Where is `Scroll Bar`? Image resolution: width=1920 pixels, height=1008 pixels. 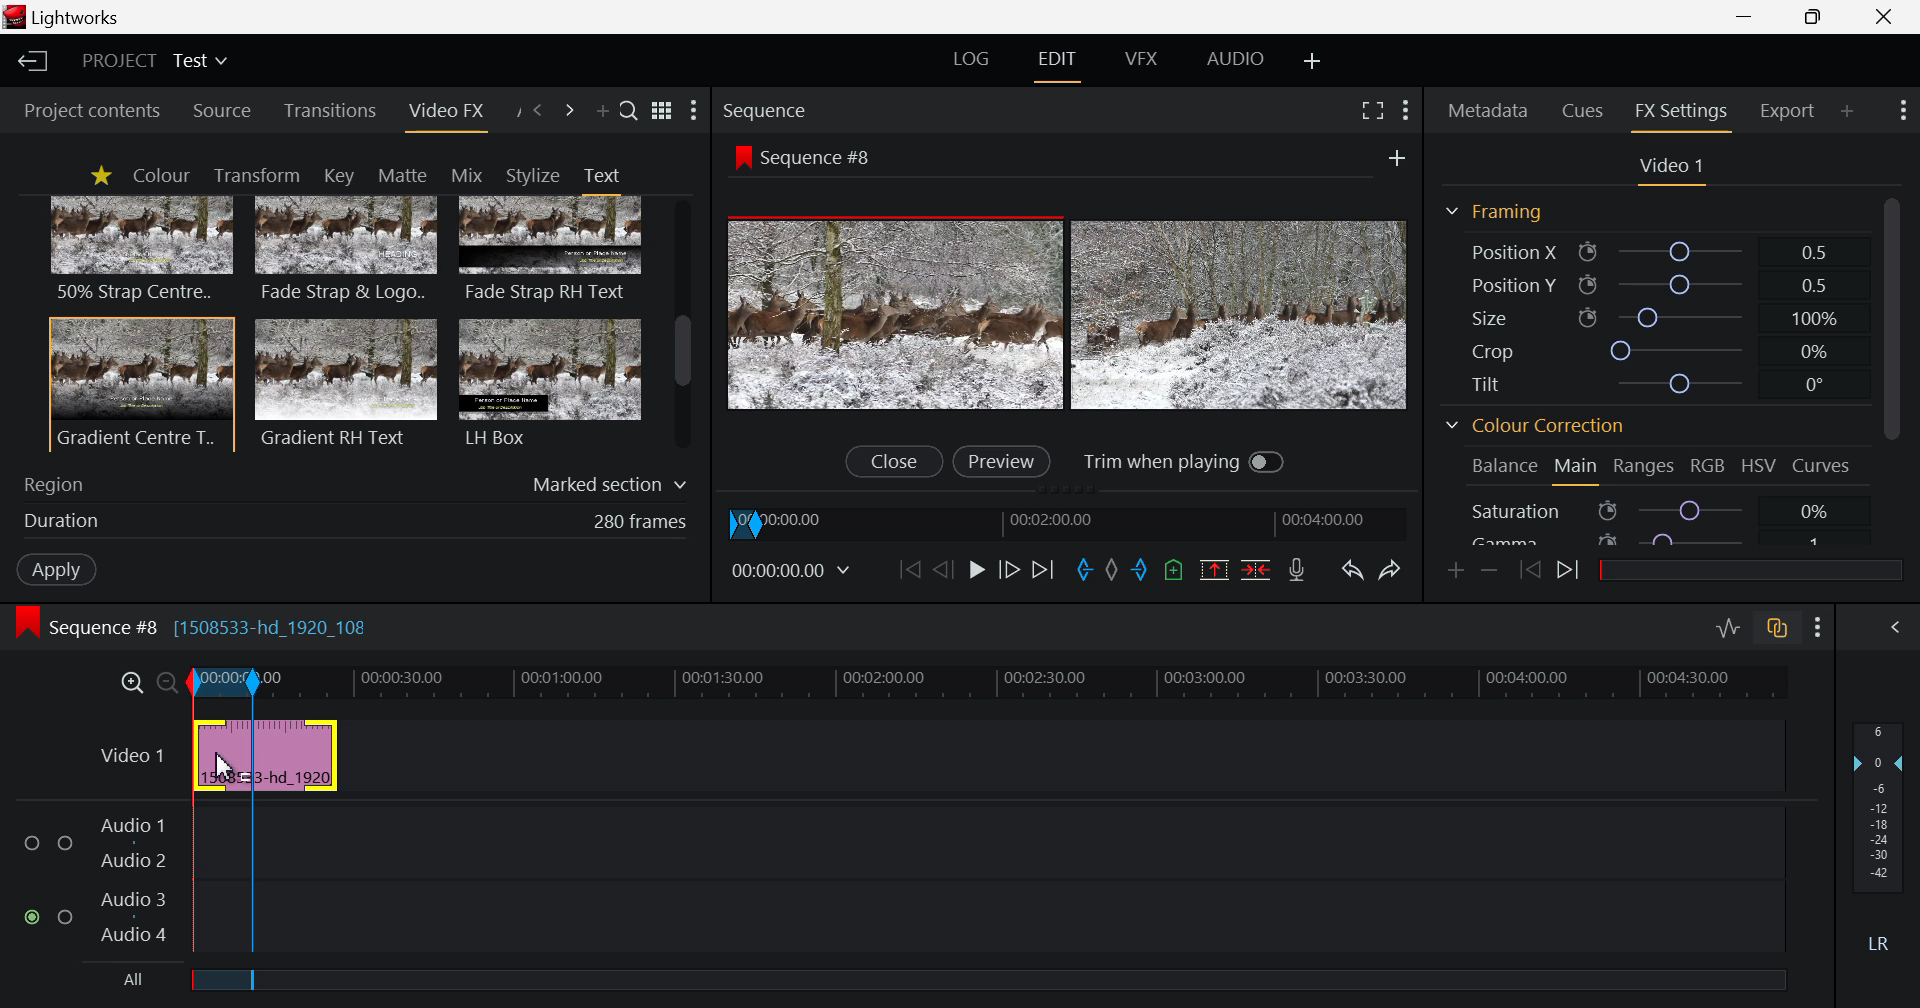
Scroll Bar is located at coordinates (1891, 366).